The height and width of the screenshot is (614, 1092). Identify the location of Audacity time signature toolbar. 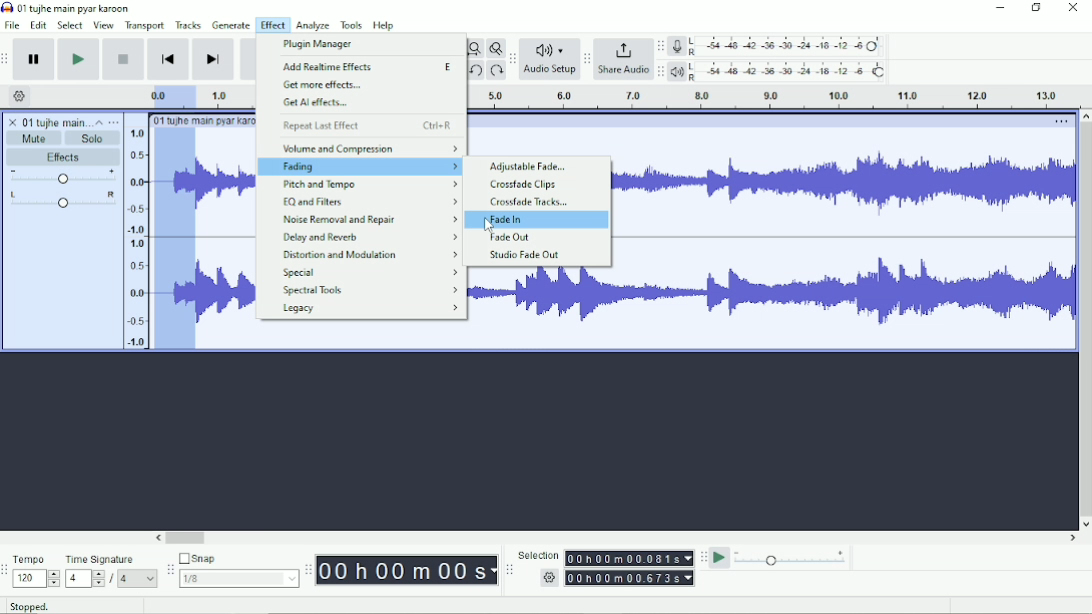
(7, 571).